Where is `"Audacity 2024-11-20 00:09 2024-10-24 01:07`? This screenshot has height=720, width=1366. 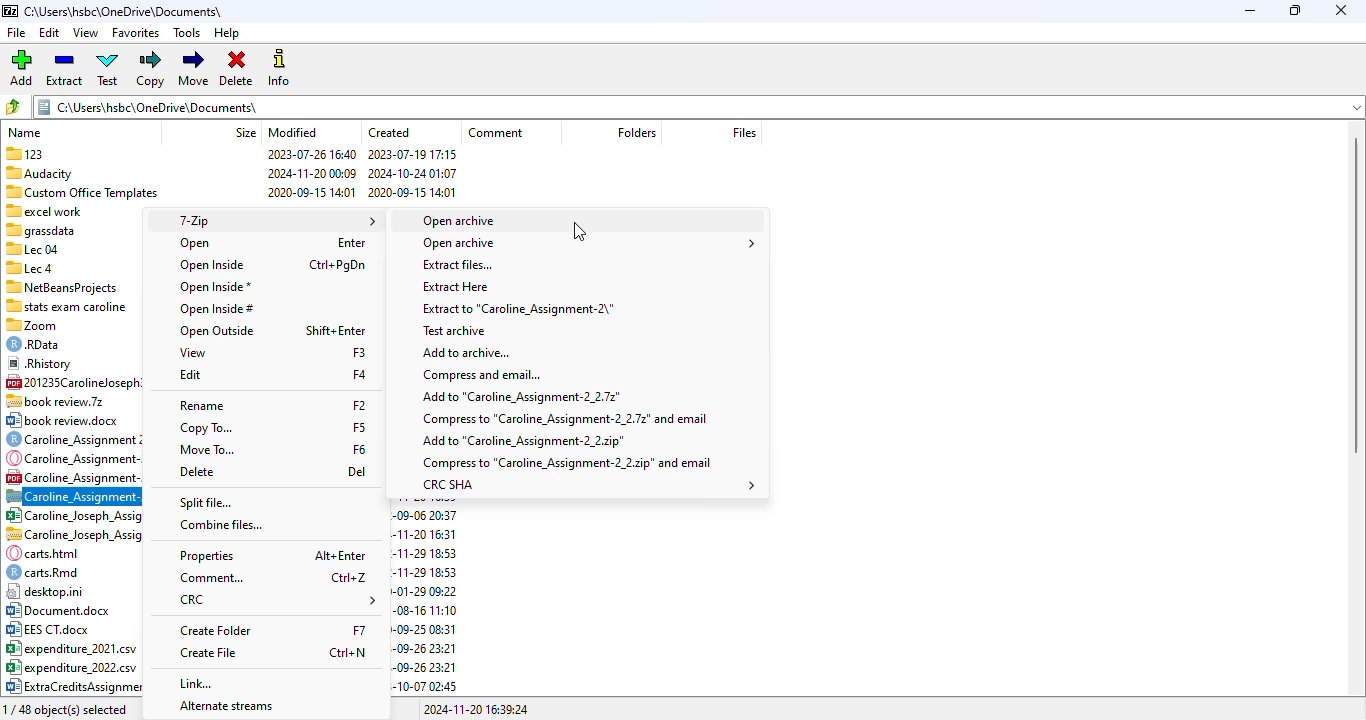
"Audacity 2024-11-20 00:09 2024-10-24 01:07 is located at coordinates (228, 172).